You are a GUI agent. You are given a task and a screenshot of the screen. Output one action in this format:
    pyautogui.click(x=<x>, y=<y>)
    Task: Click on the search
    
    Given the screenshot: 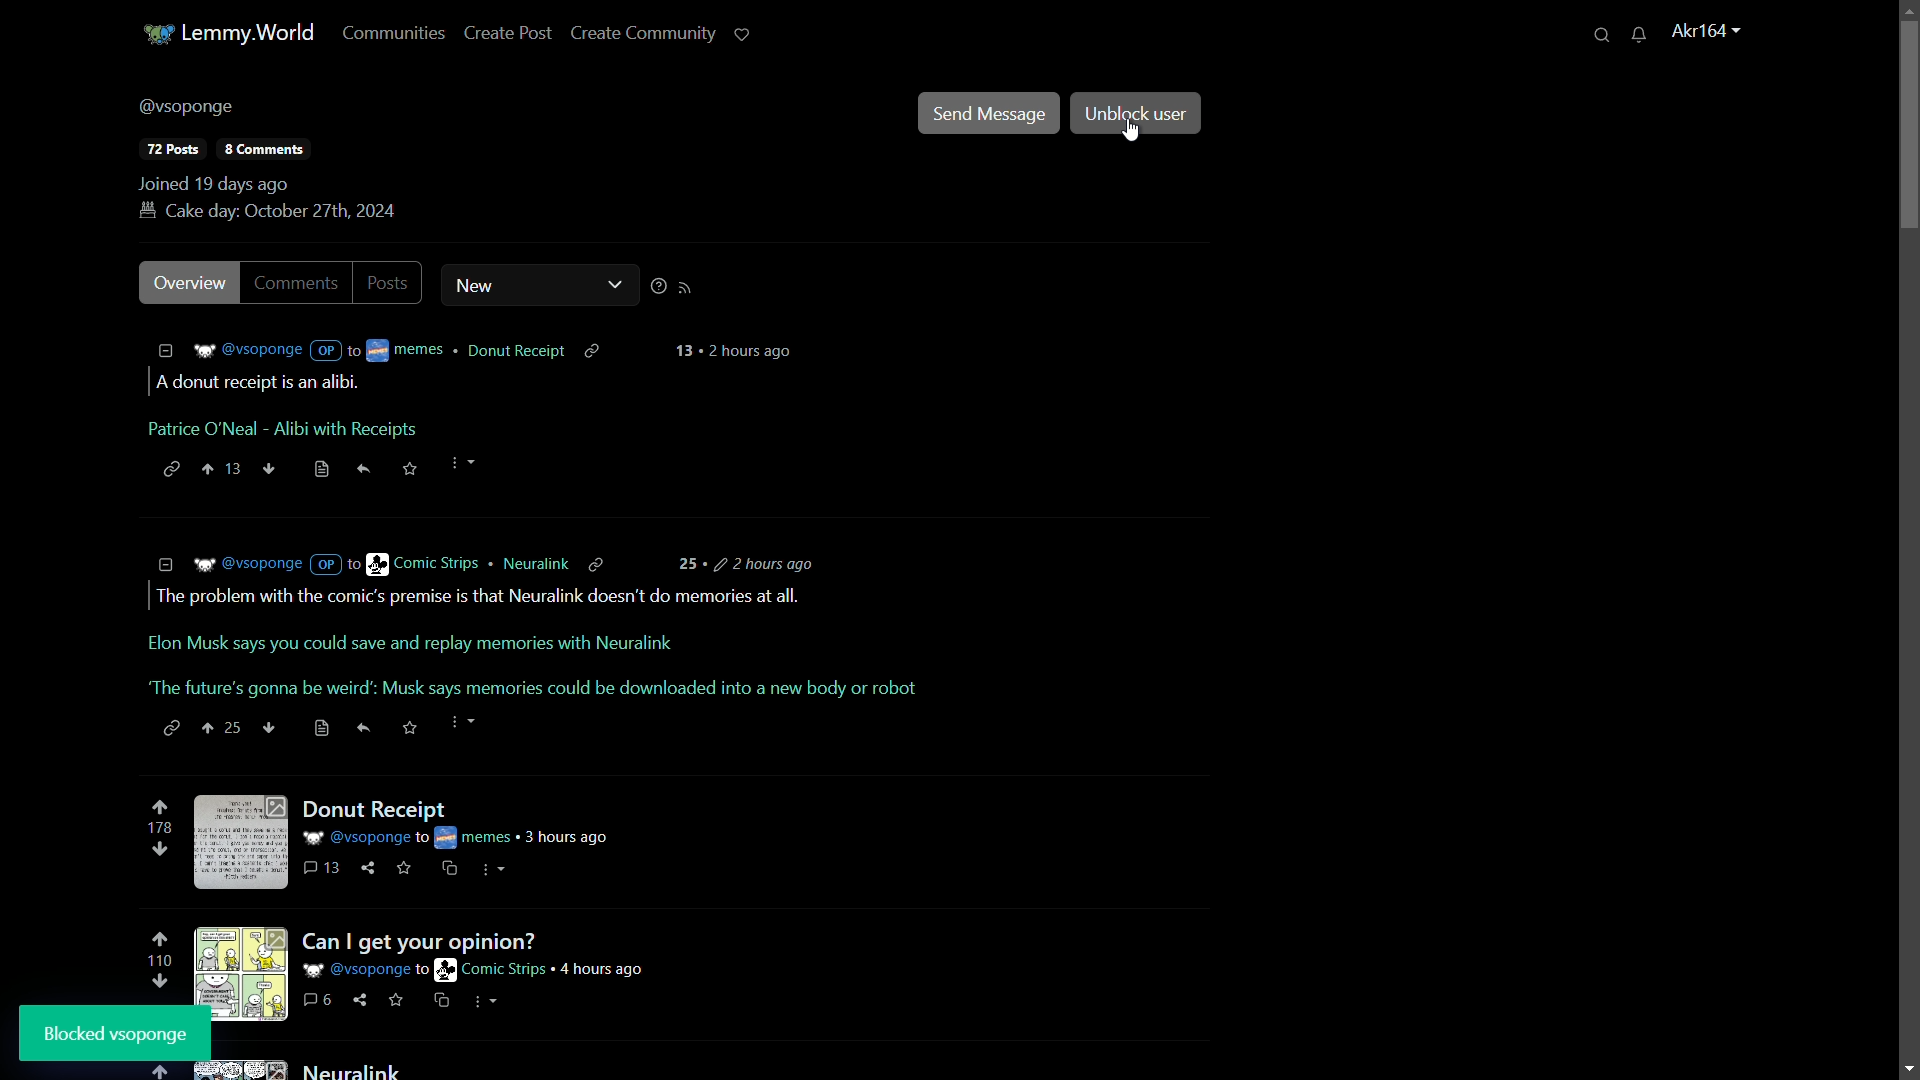 What is the action you would take?
    pyautogui.click(x=1599, y=36)
    